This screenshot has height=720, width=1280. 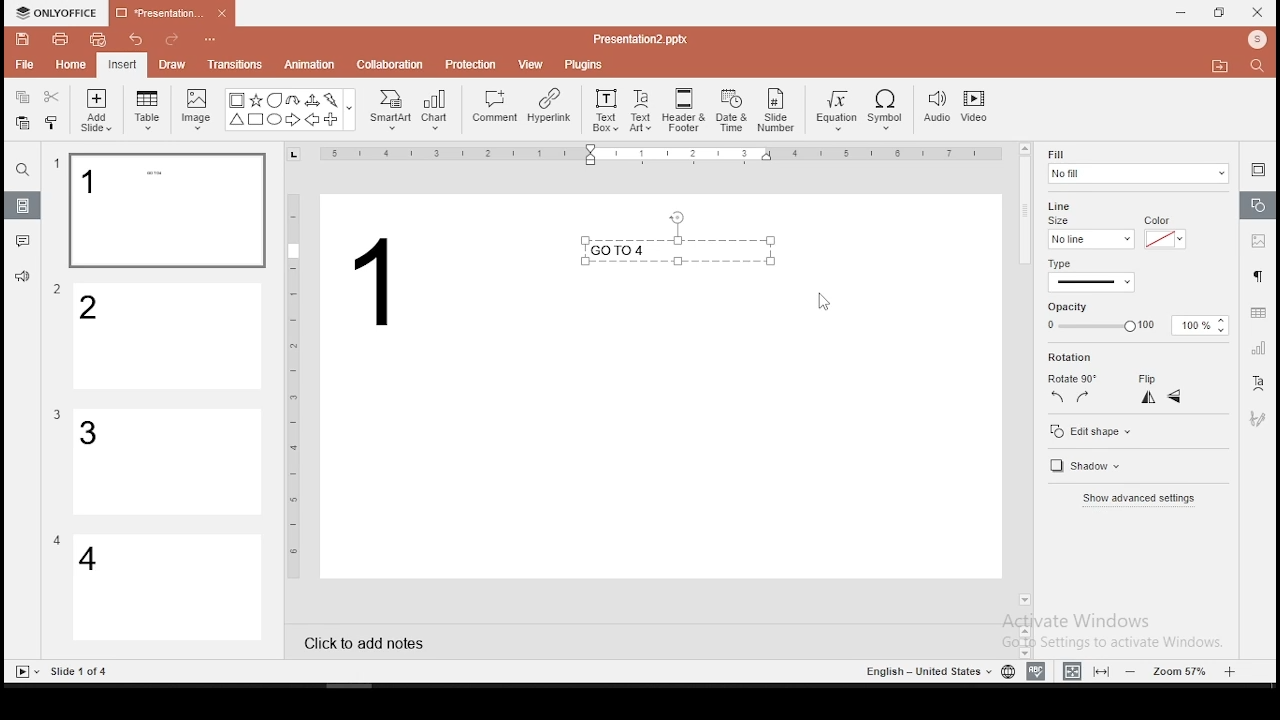 What do you see at coordinates (1257, 348) in the screenshot?
I see `chart settings` at bounding box center [1257, 348].